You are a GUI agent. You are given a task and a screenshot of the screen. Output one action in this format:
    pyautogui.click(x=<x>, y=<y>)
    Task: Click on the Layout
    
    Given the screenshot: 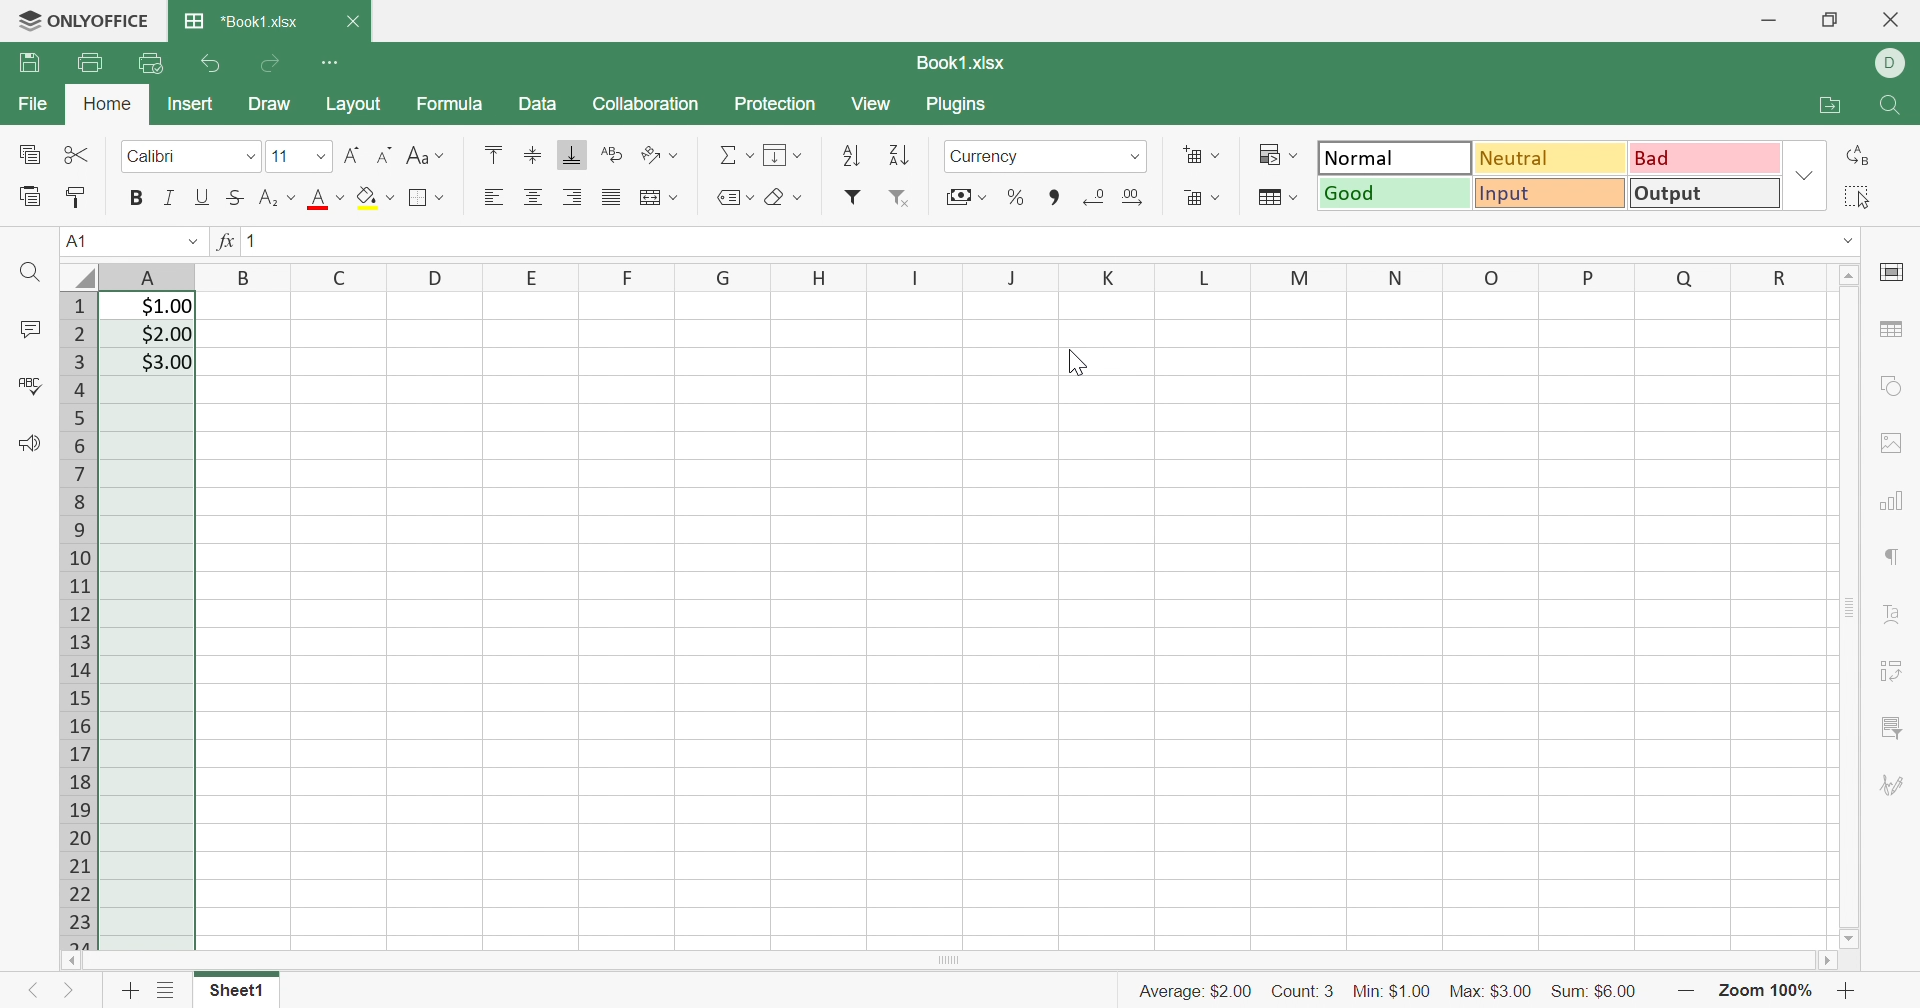 What is the action you would take?
    pyautogui.click(x=353, y=104)
    